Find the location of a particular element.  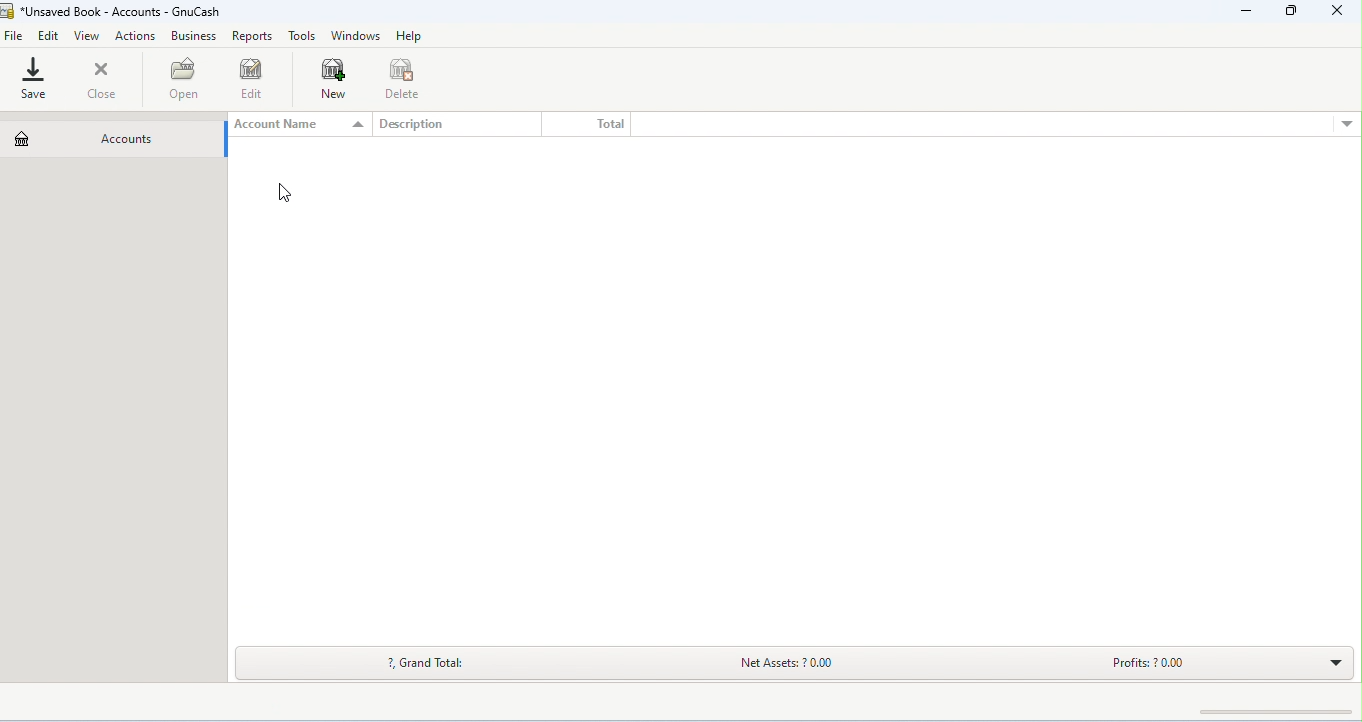

profits is located at coordinates (1176, 667).